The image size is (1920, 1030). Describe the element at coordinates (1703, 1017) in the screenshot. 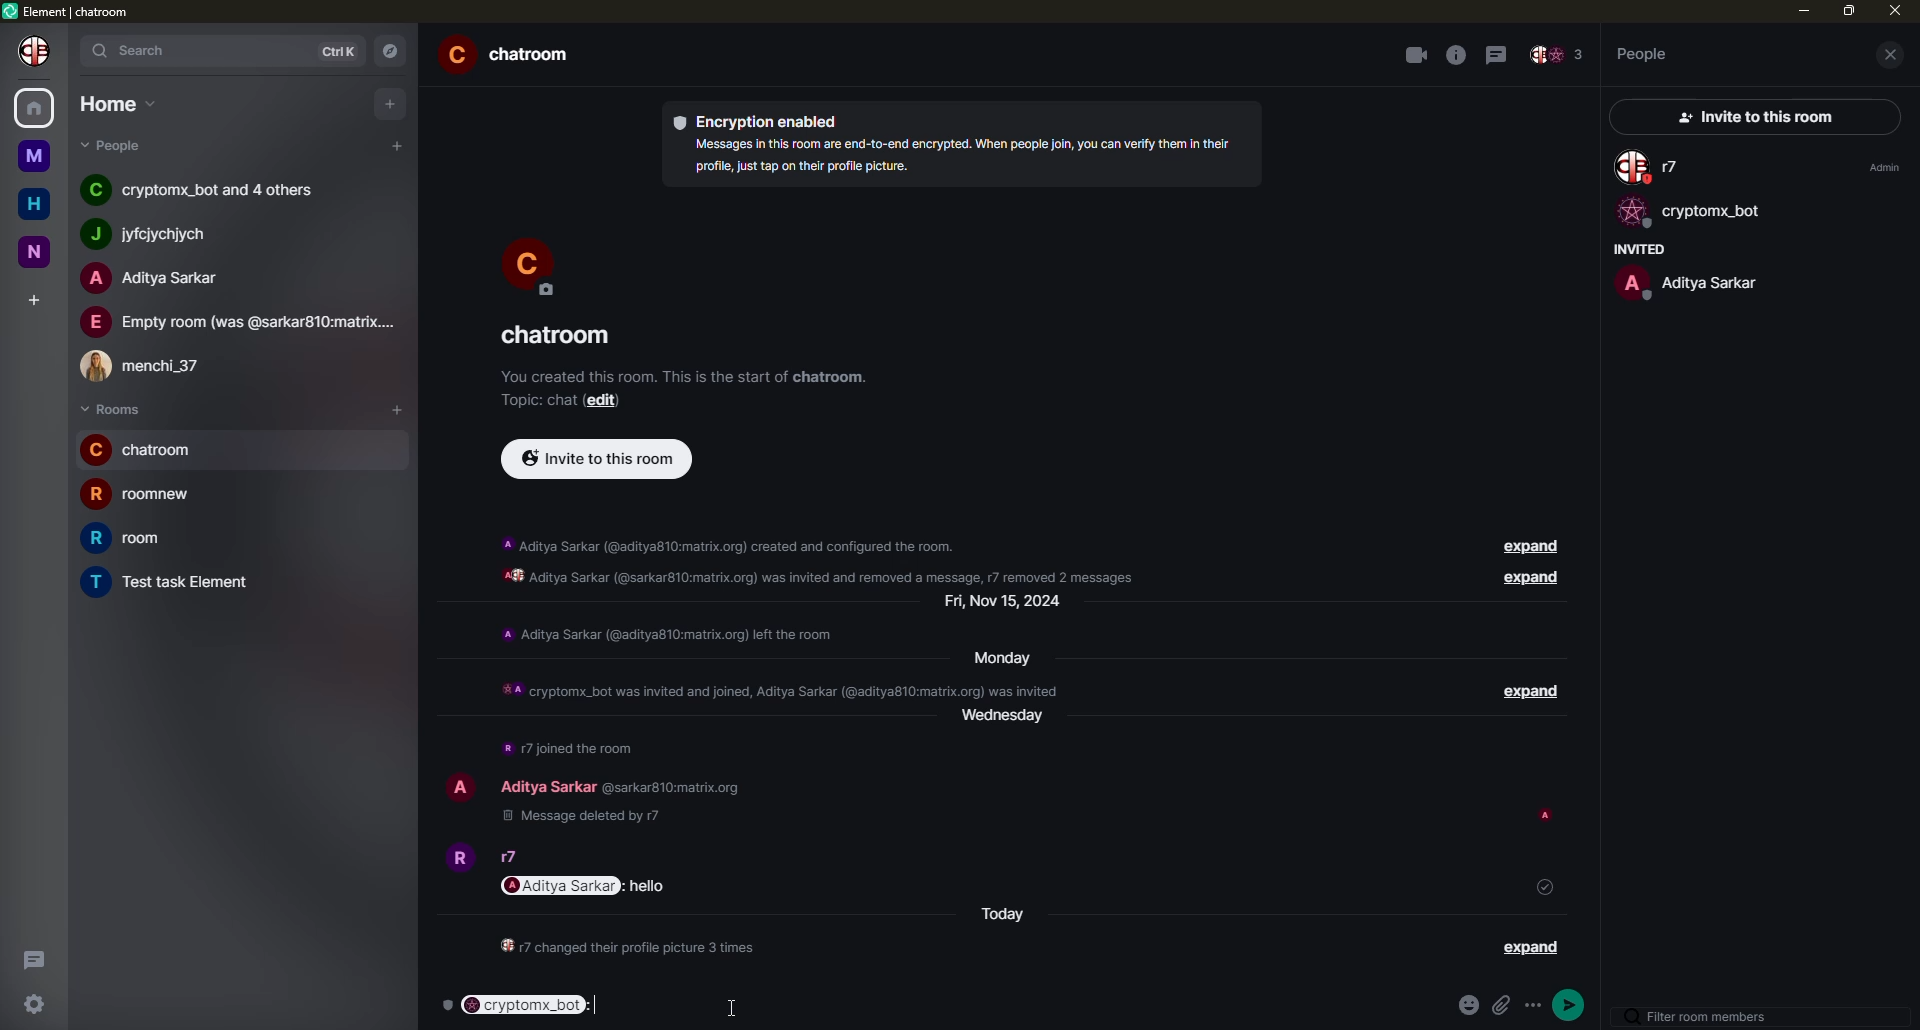

I see `filter room members` at that location.